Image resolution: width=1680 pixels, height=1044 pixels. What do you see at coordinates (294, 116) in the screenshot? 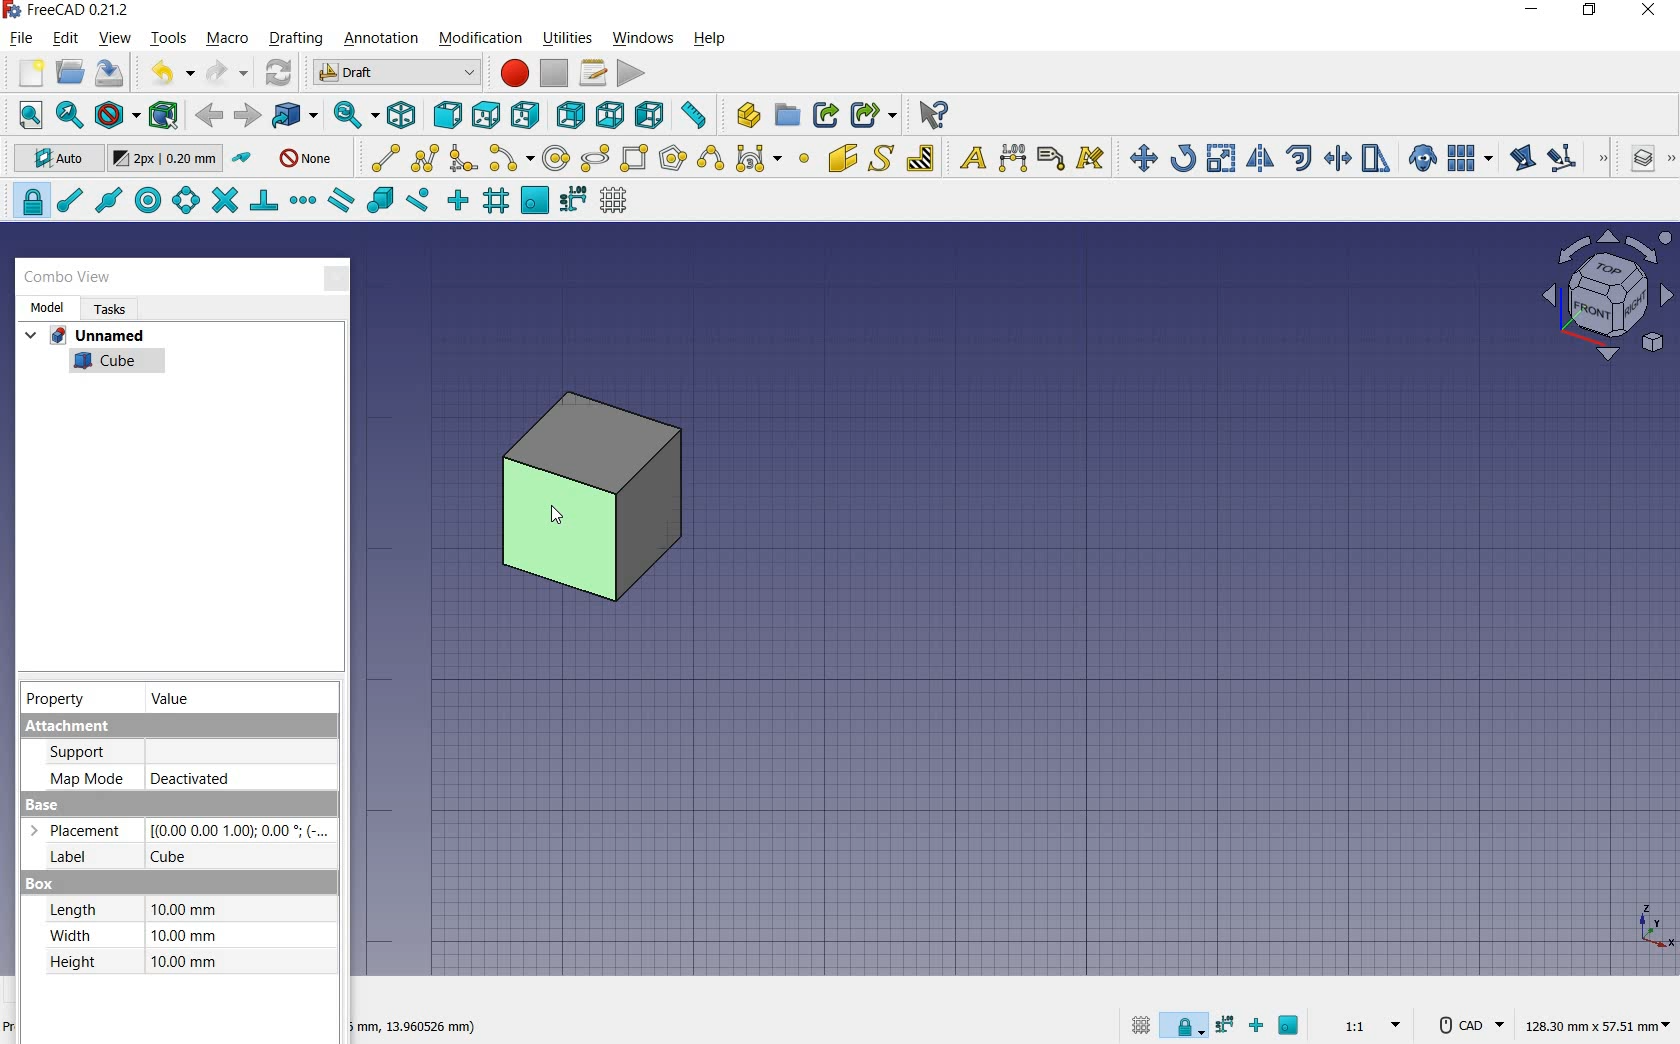
I see `go to linked objects` at bounding box center [294, 116].